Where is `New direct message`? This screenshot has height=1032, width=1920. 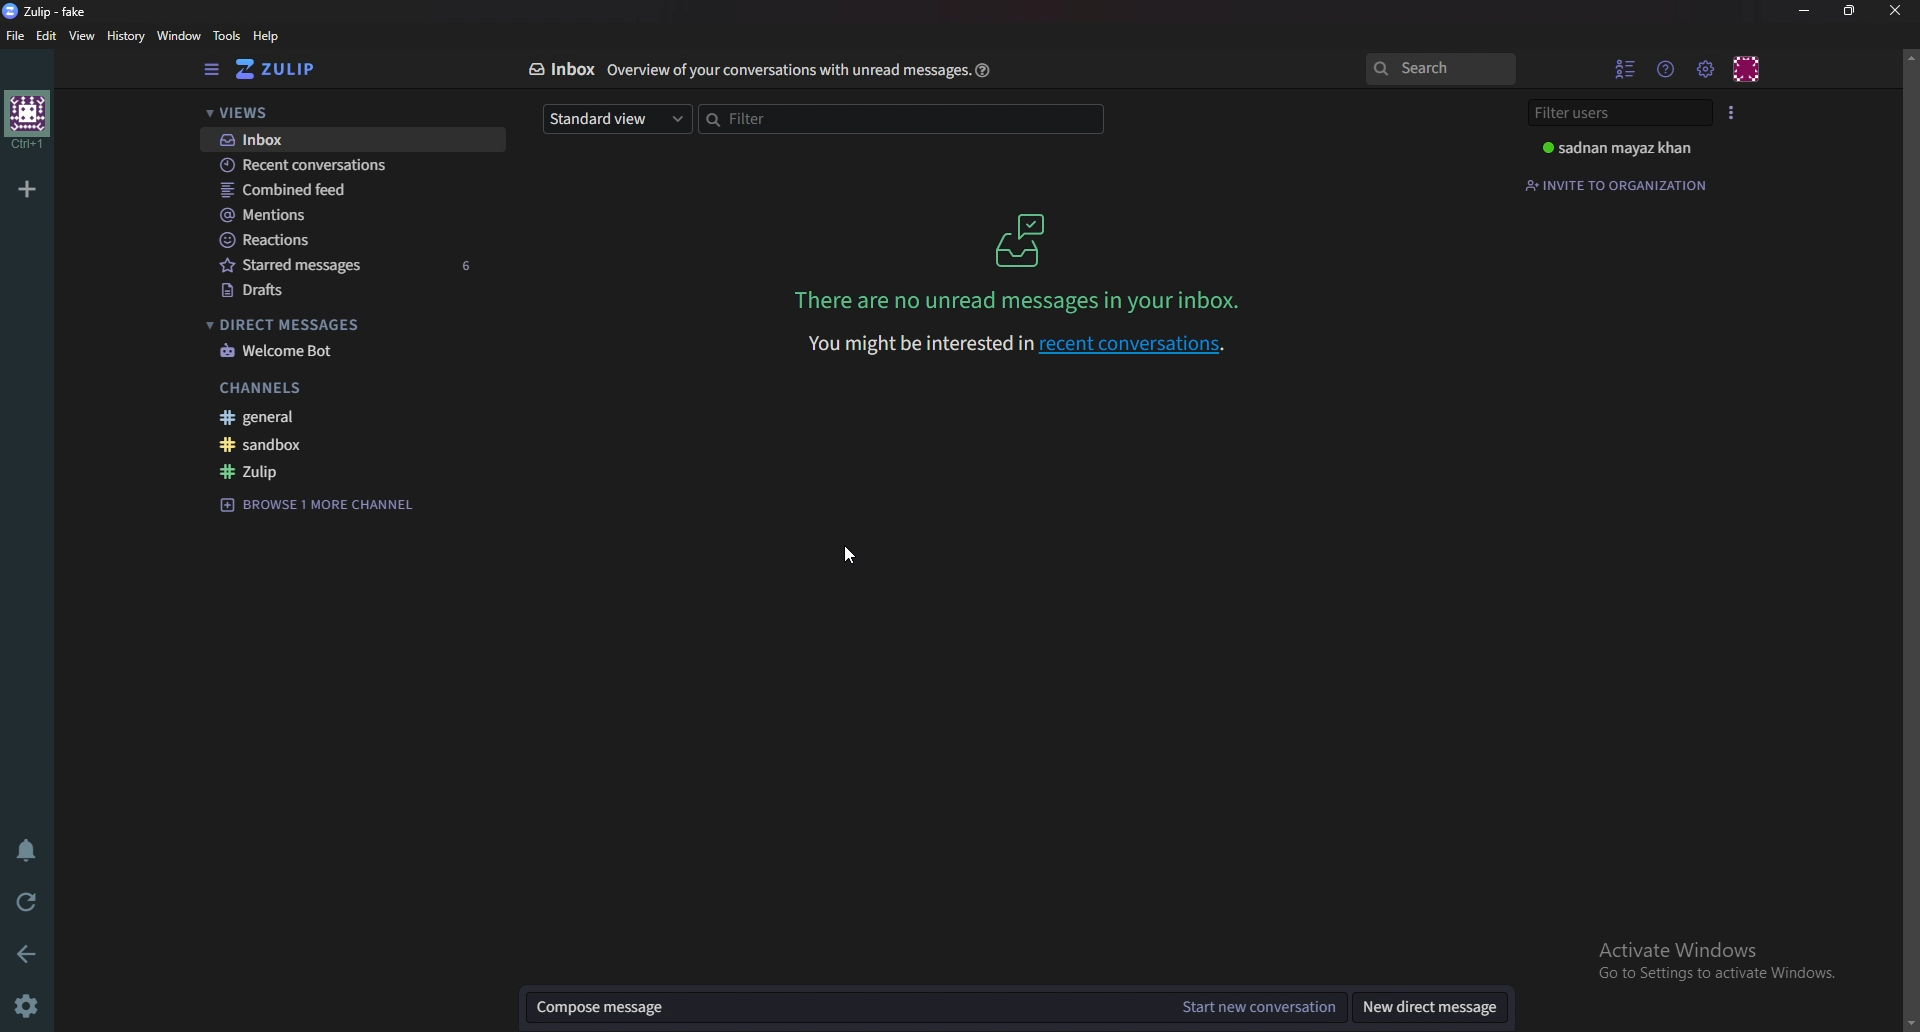
New direct message is located at coordinates (1429, 1003).